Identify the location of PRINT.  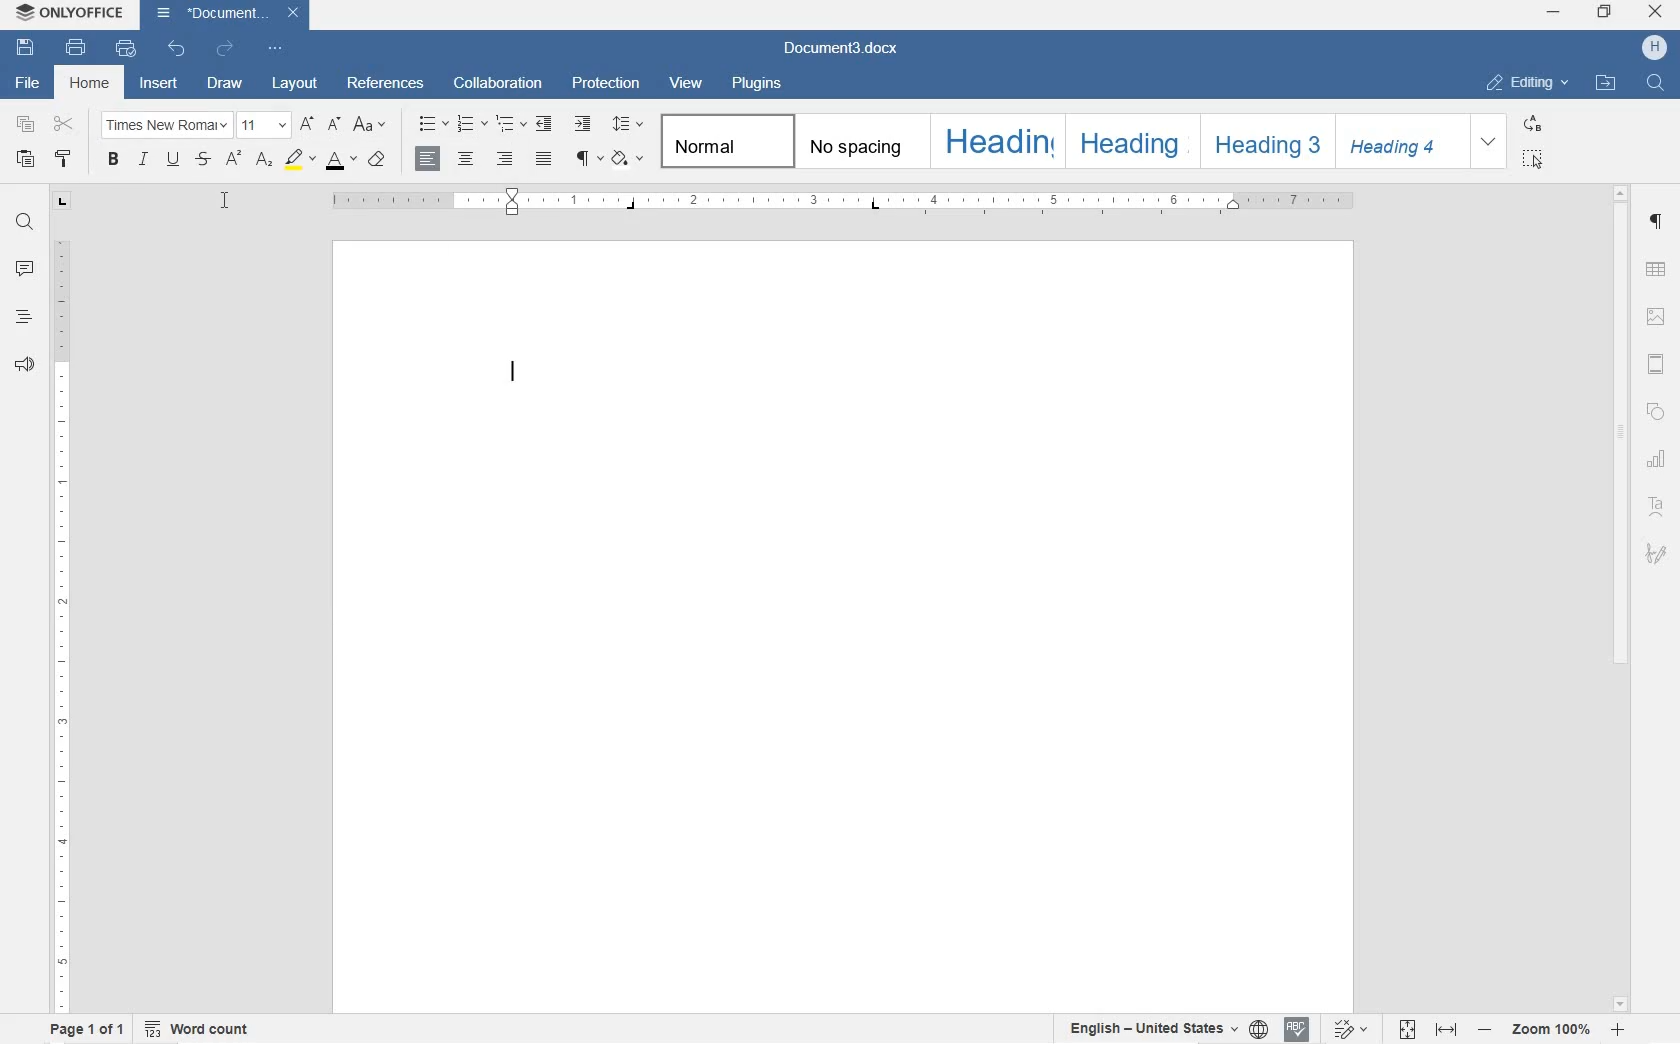
(74, 45).